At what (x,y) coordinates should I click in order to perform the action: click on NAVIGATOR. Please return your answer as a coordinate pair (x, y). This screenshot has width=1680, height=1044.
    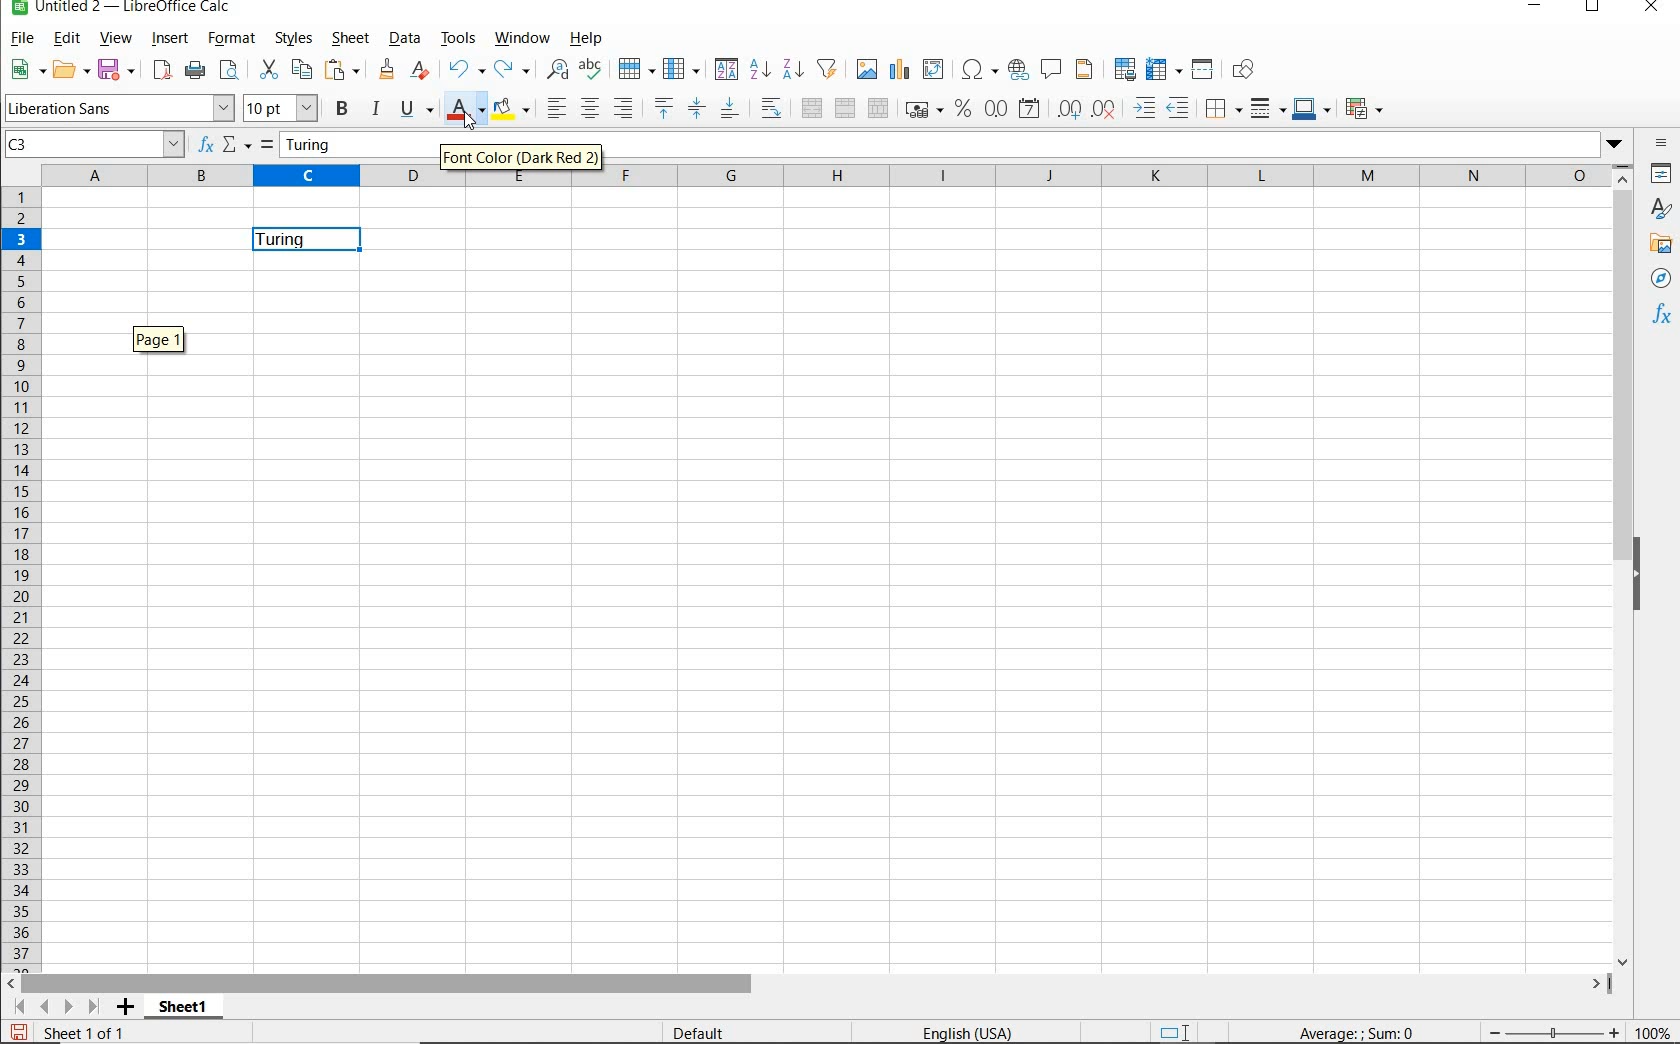
    Looking at the image, I should click on (1663, 280).